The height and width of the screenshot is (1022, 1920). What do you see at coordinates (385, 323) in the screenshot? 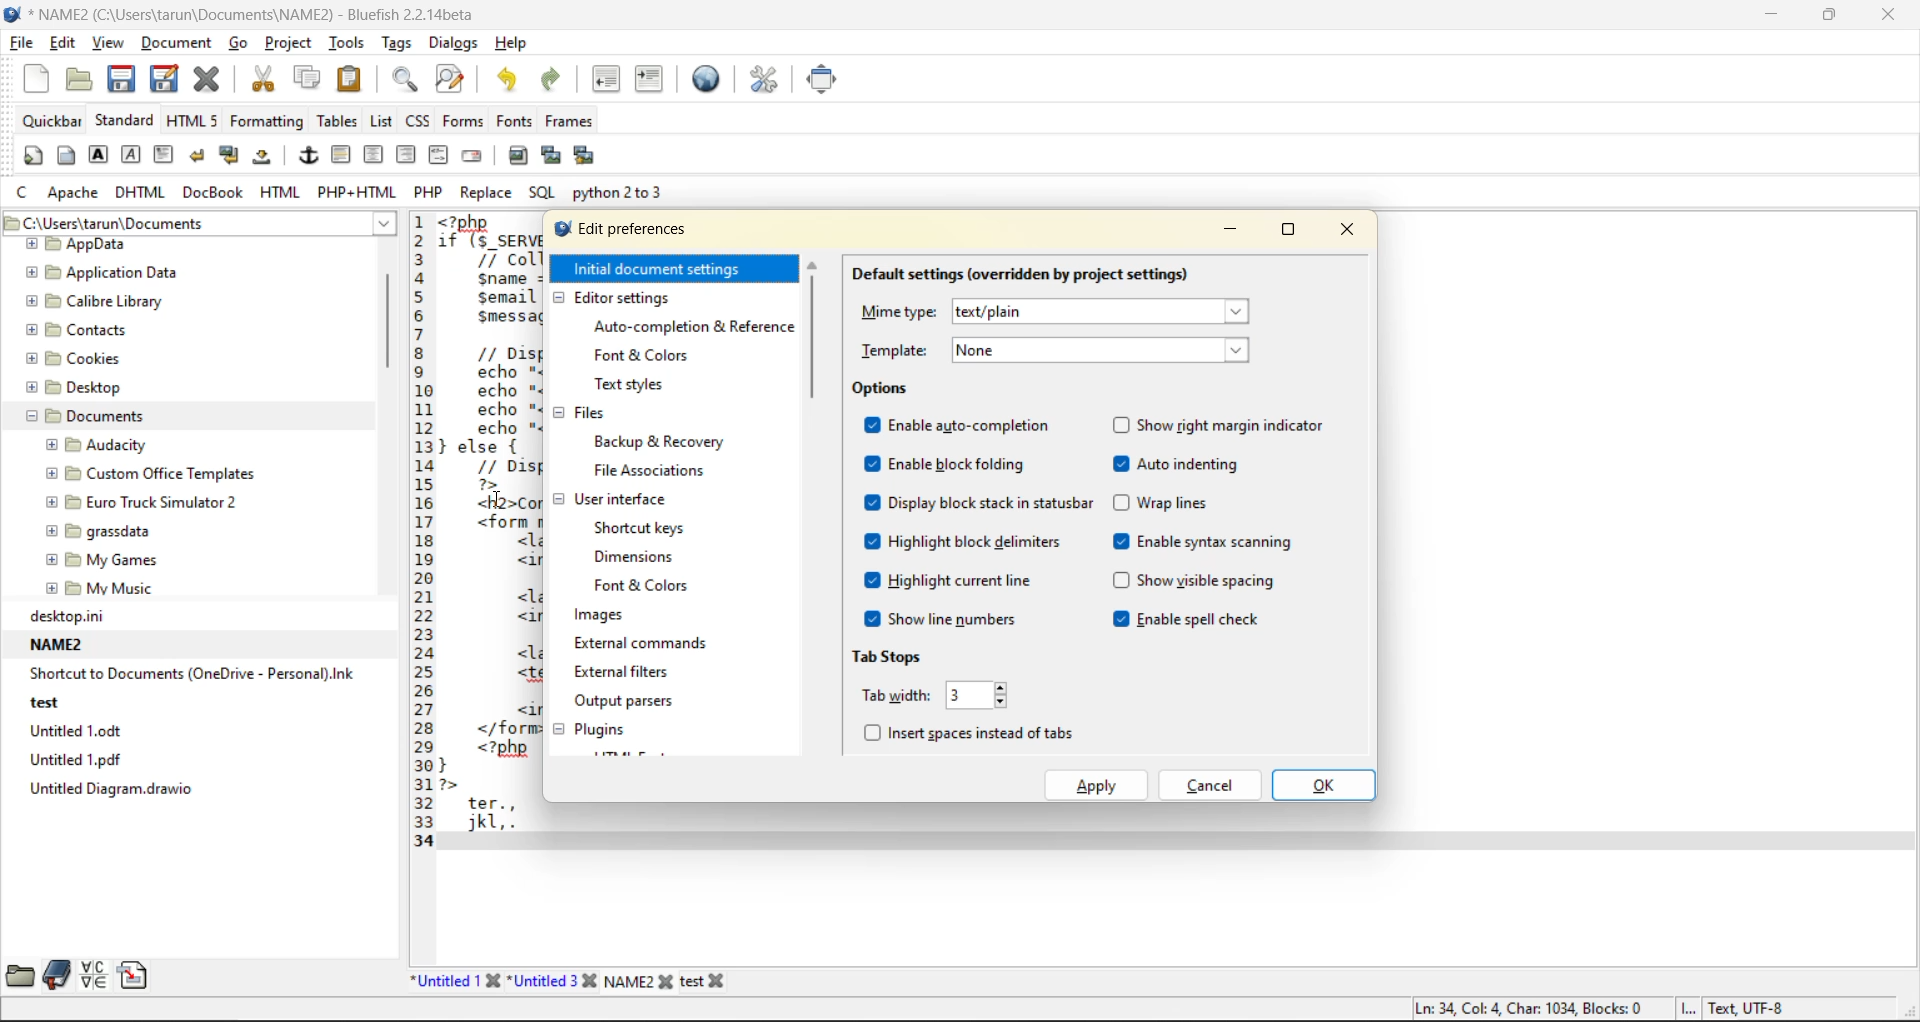
I see `vertical scroll bar` at bounding box center [385, 323].